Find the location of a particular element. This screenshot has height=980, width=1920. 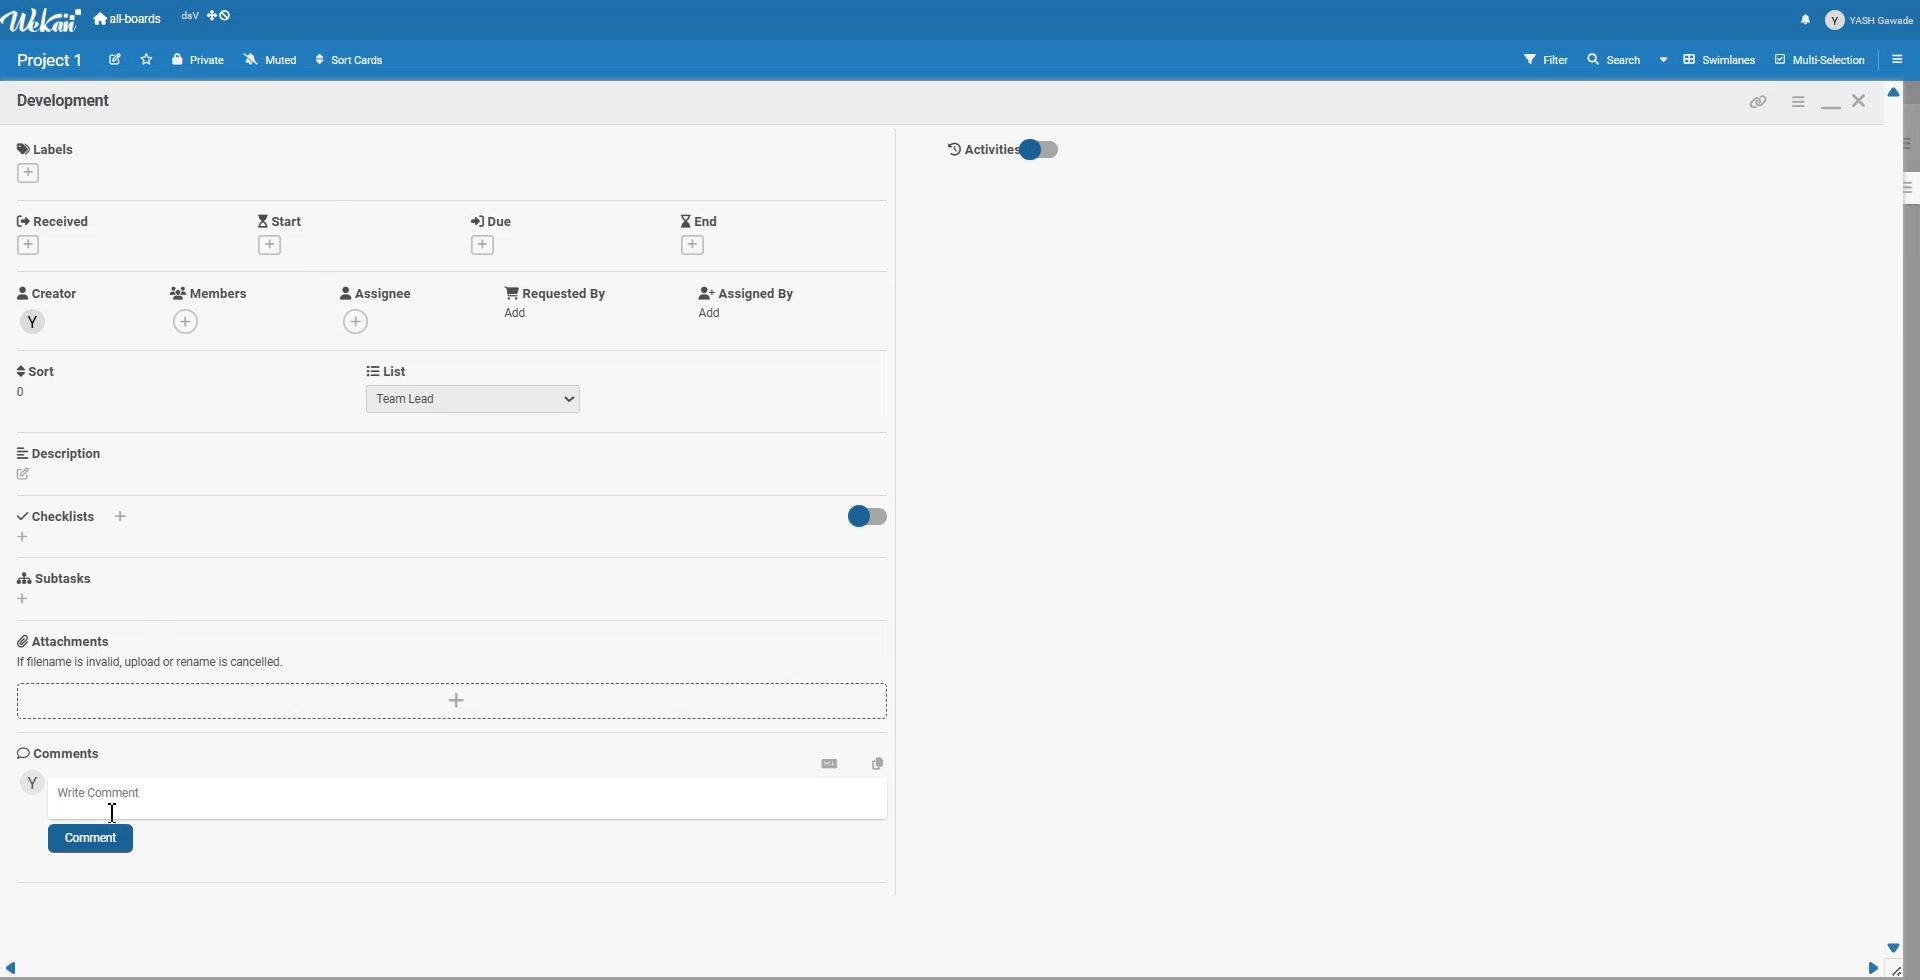

Add Attachments is located at coordinates (453, 702).